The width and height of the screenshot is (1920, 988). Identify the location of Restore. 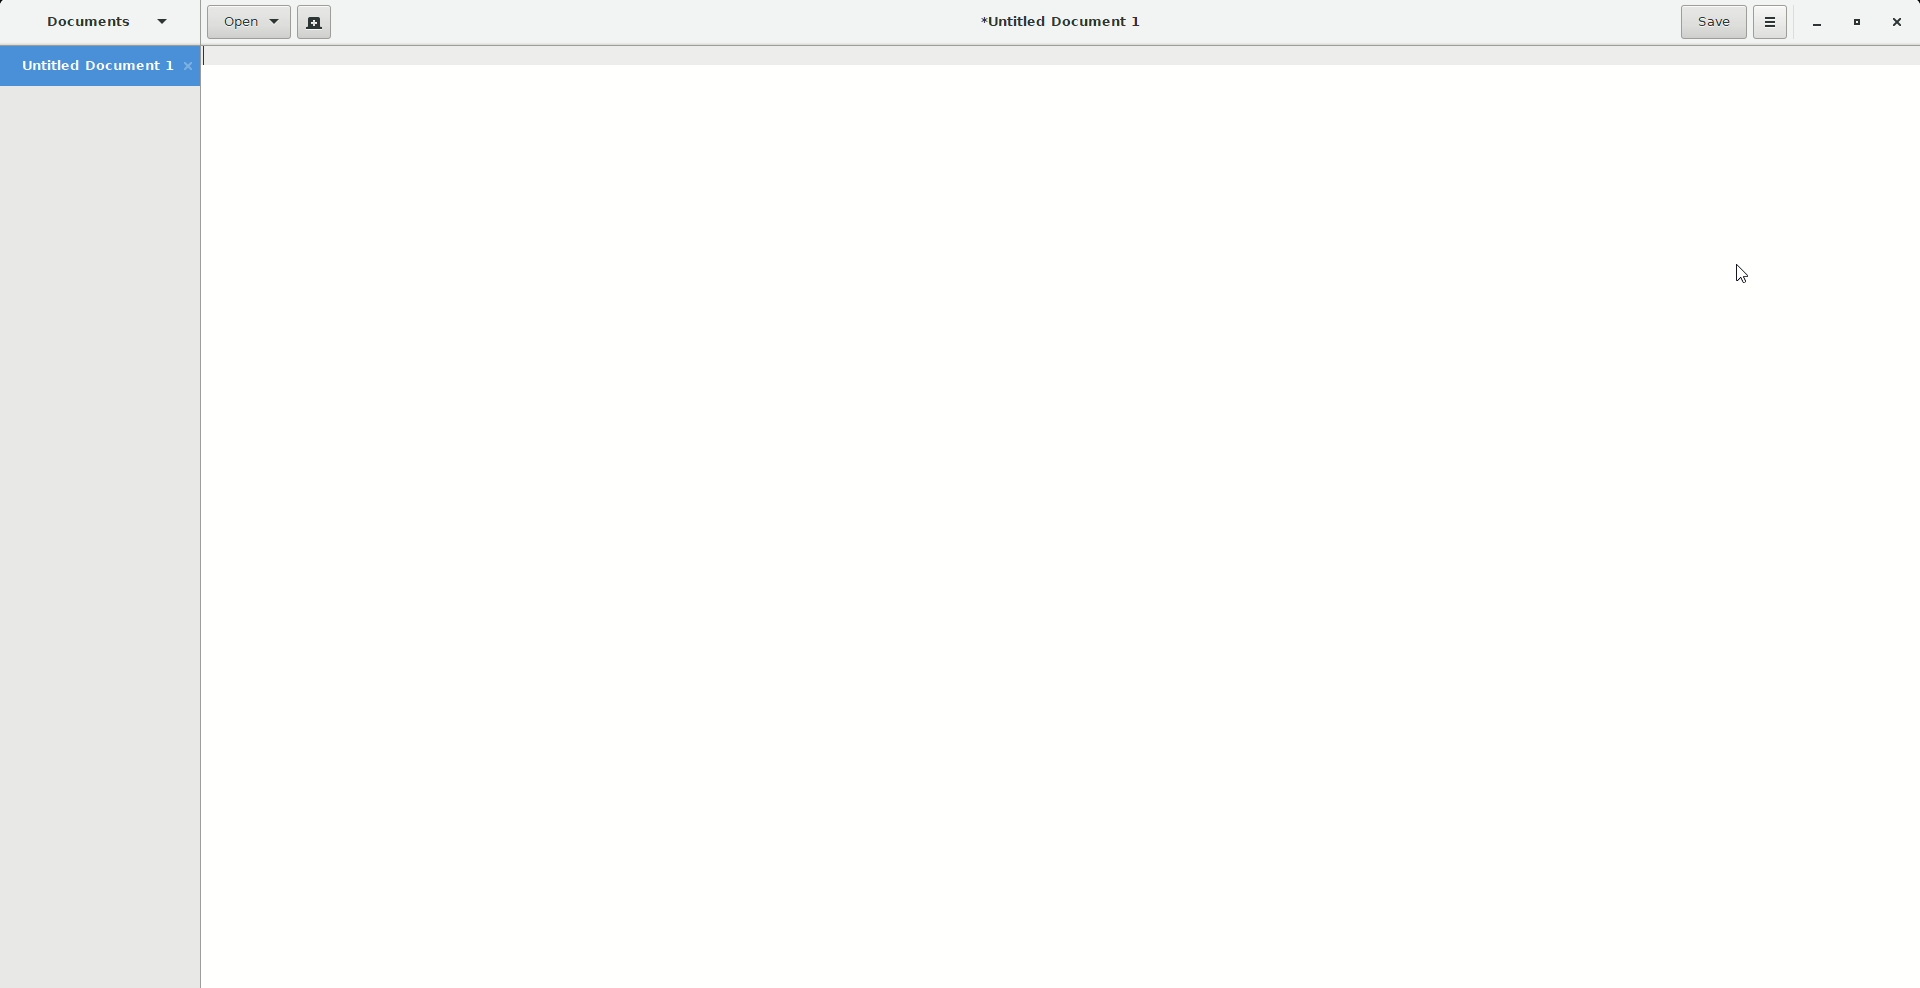
(1854, 23).